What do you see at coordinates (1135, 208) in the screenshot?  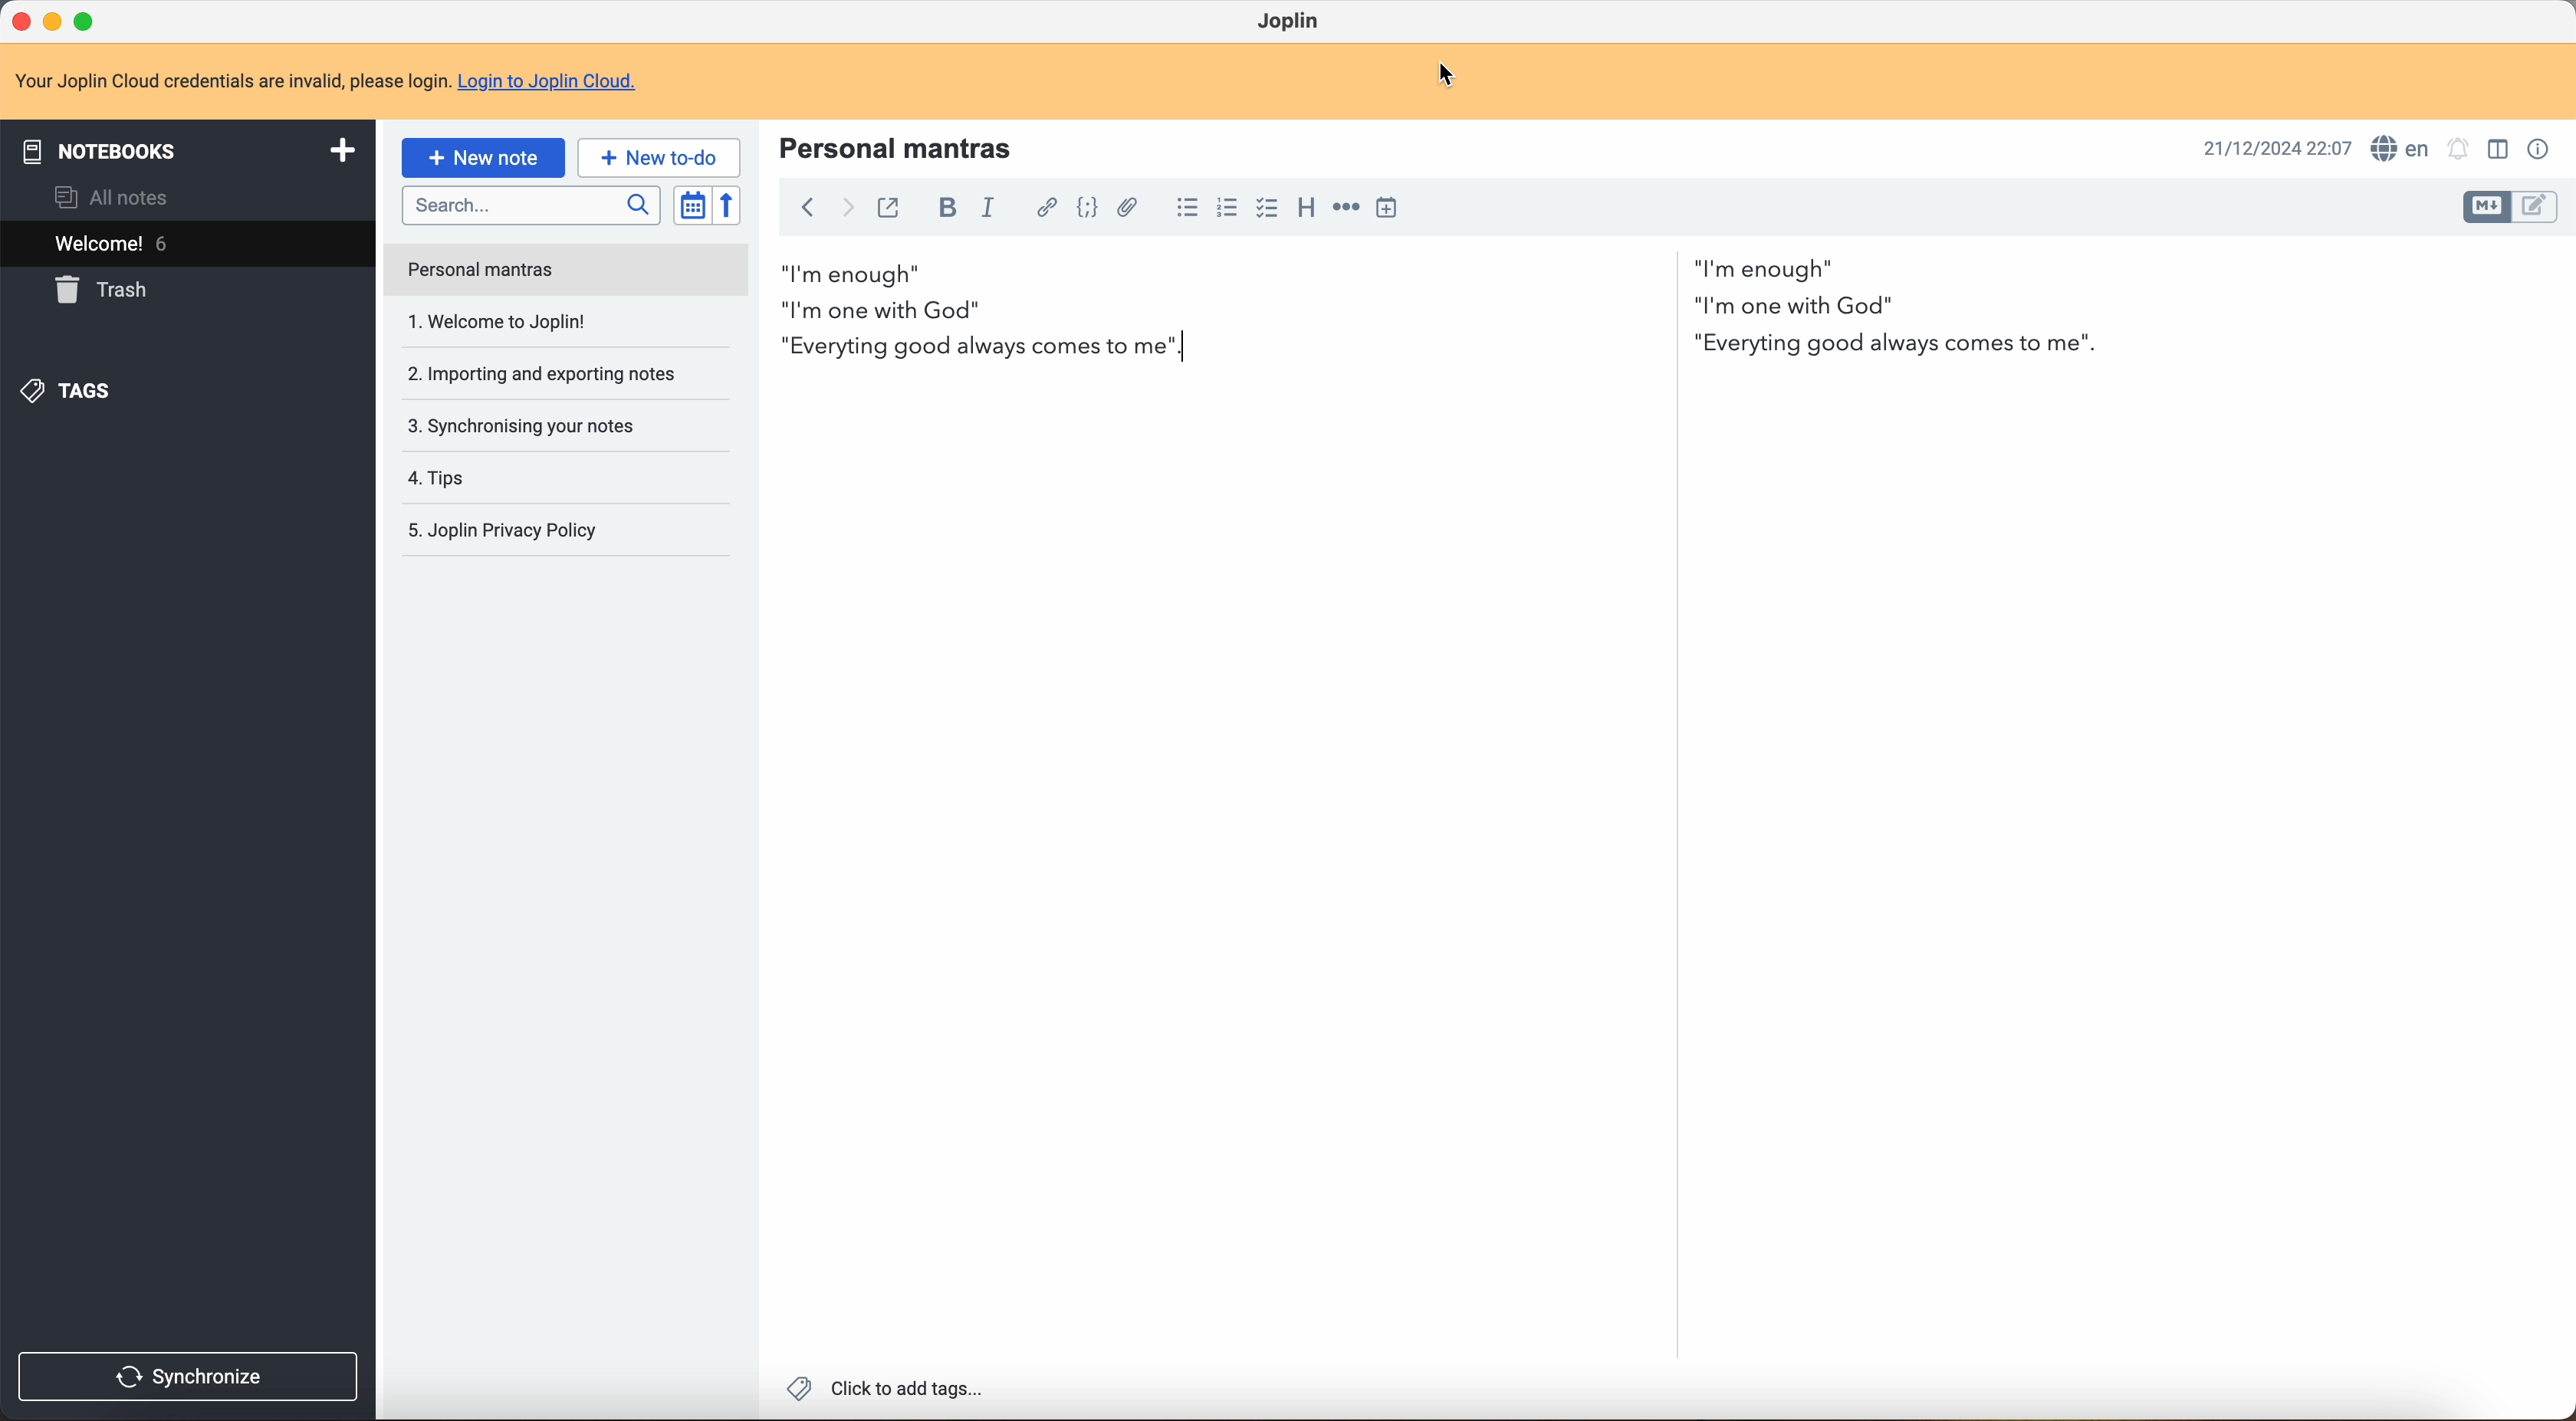 I see `attach file` at bounding box center [1135, 208].